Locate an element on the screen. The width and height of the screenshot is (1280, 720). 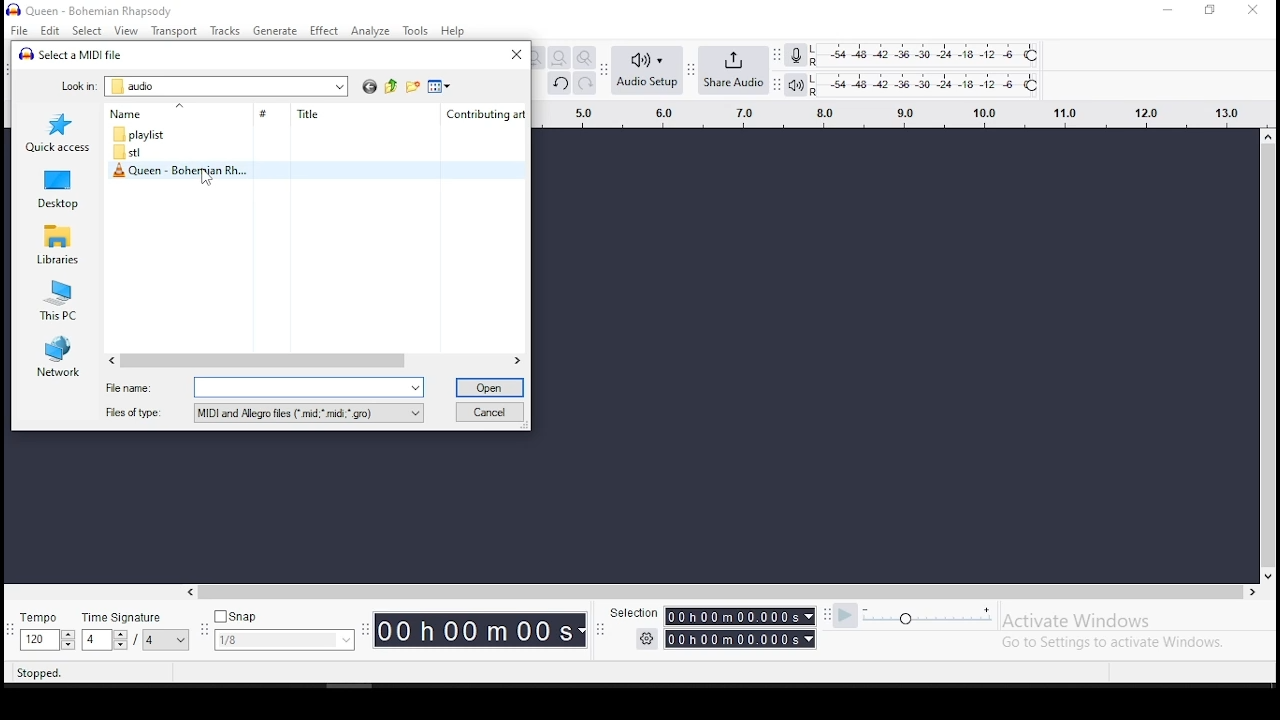
Name is located at coordinates (130, 115).